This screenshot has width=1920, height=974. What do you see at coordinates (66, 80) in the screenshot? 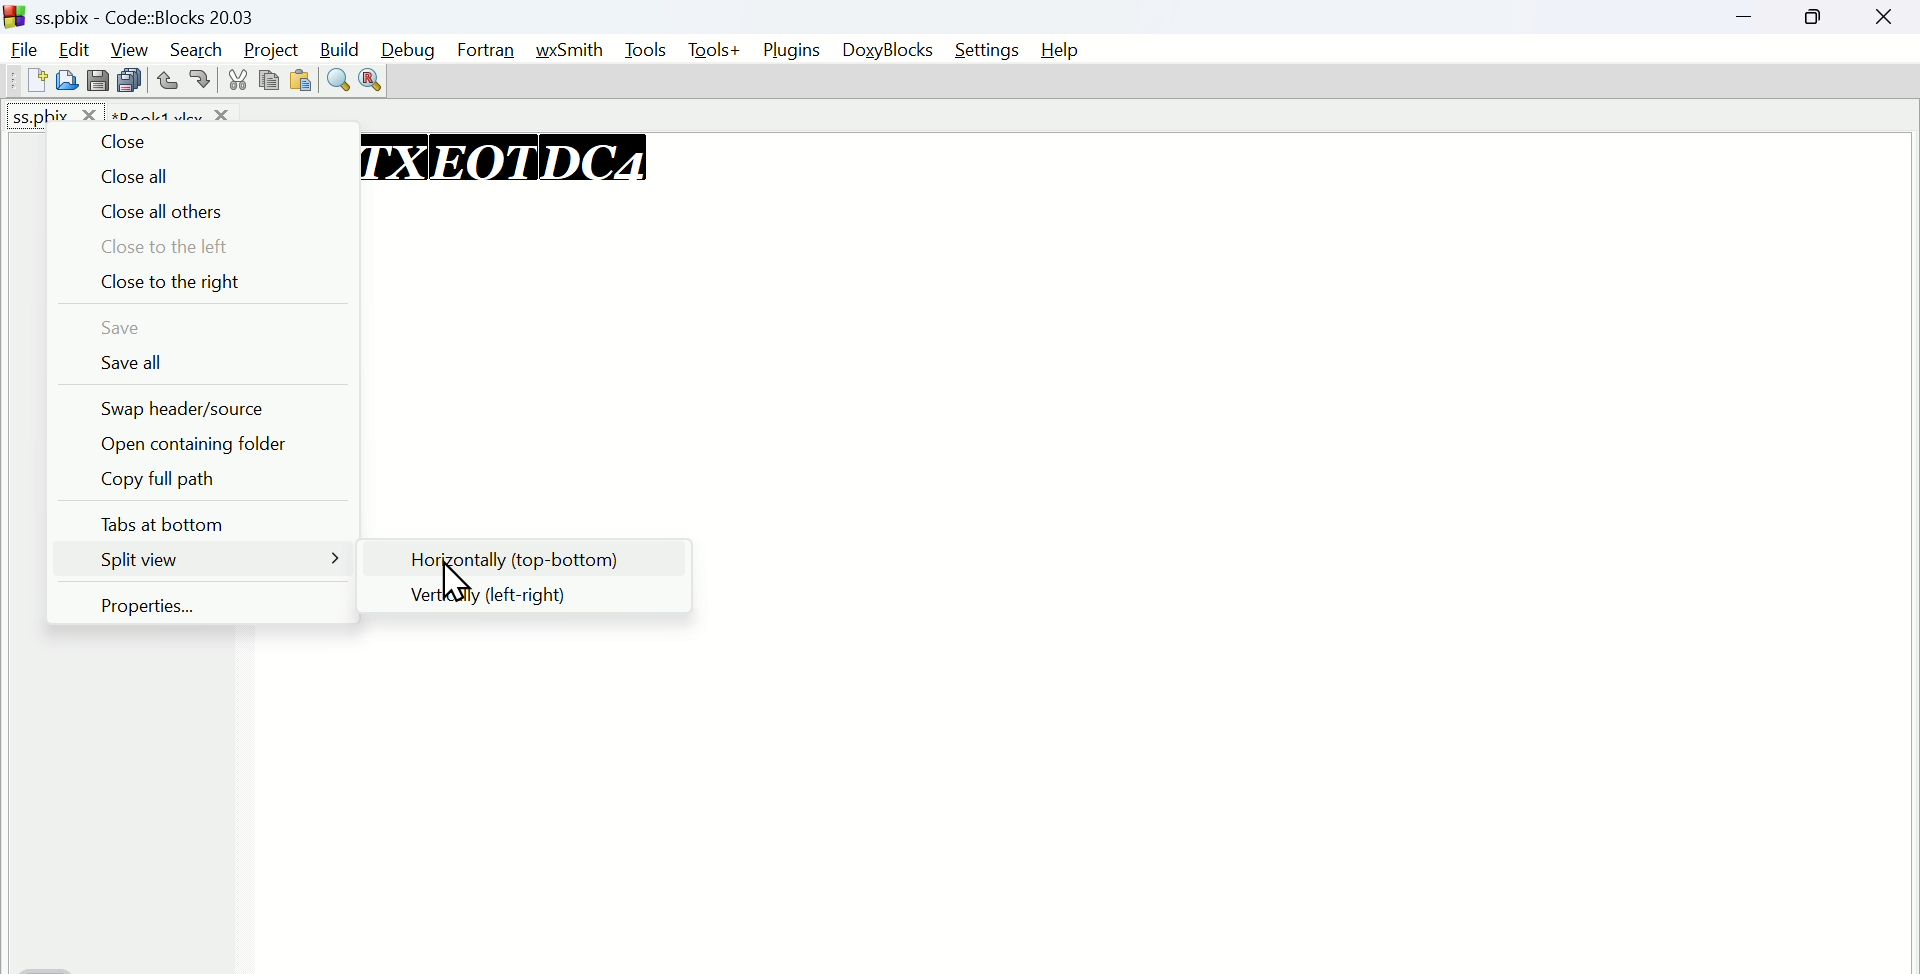
I see `Open` at bounding box center [66, 80].